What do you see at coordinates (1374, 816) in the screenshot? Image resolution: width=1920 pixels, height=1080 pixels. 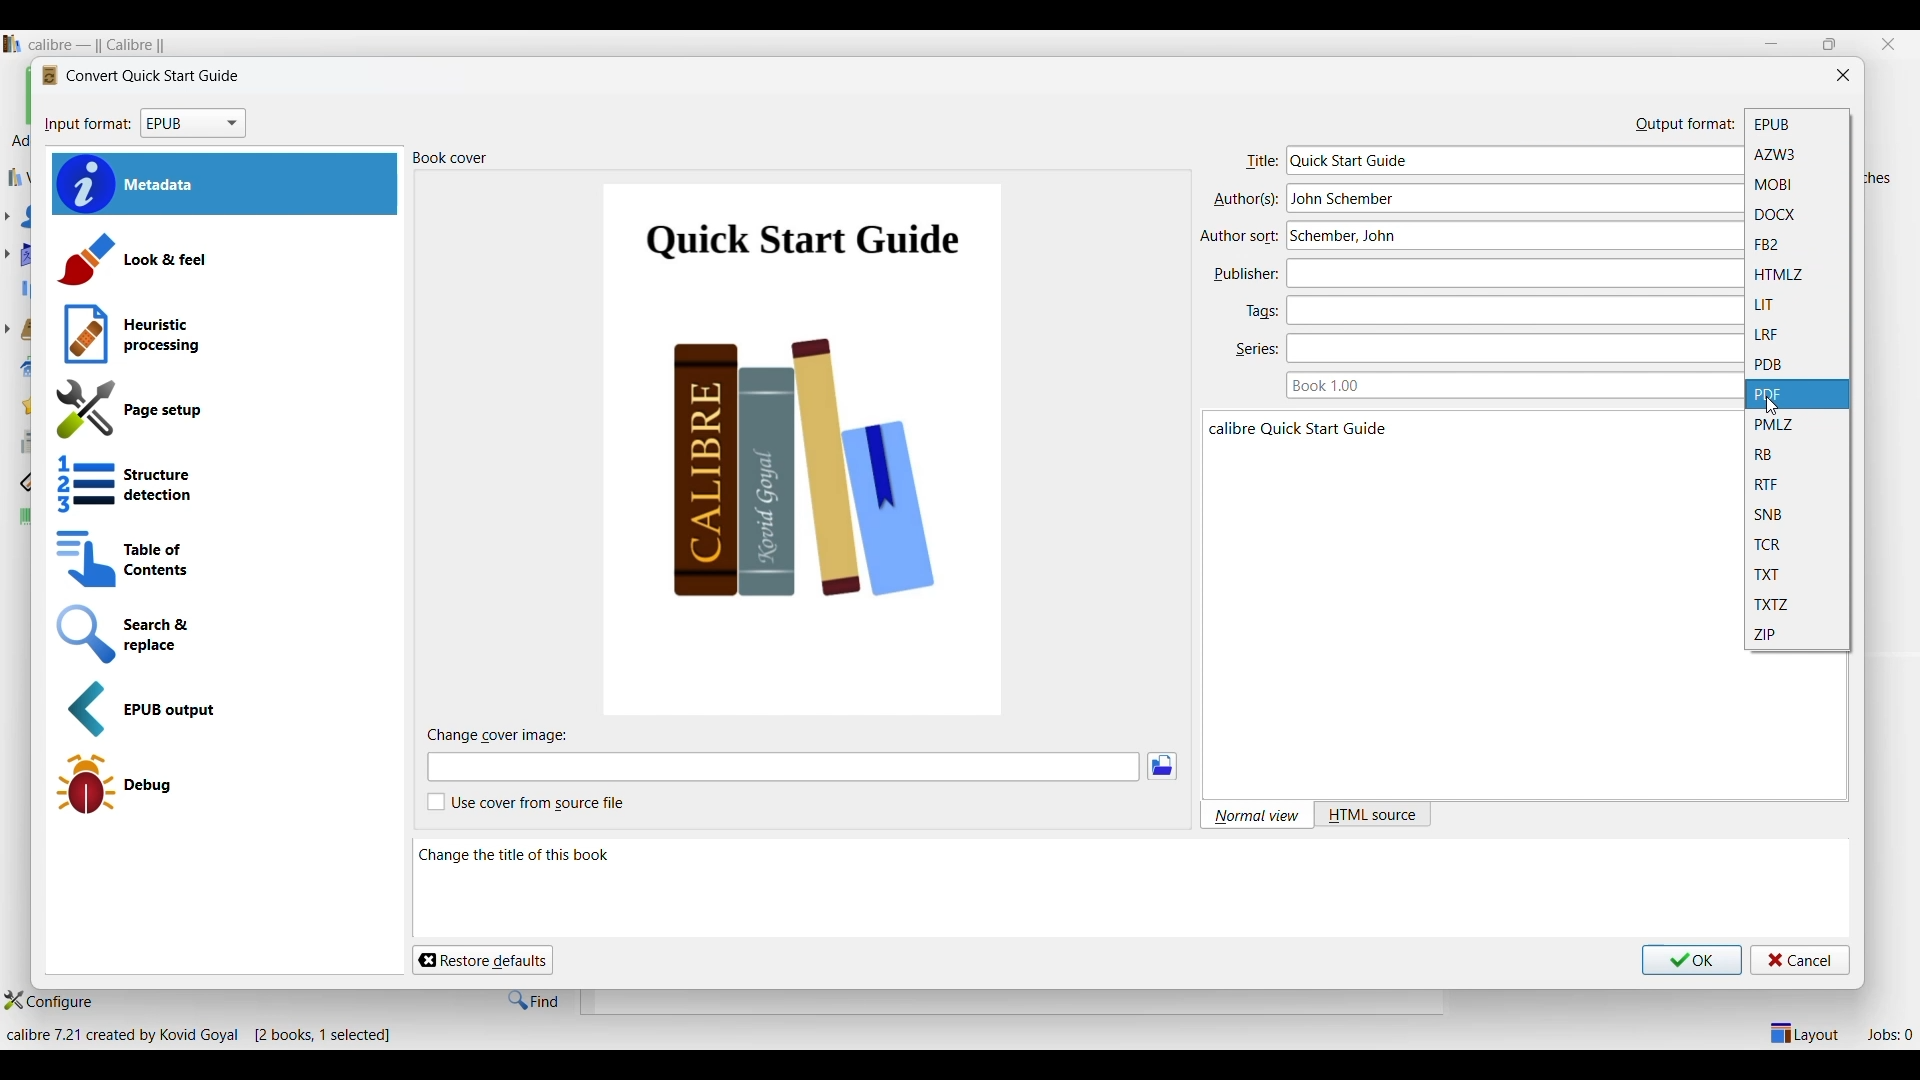 I see `HTML source` at bounding box center [1374, 816].